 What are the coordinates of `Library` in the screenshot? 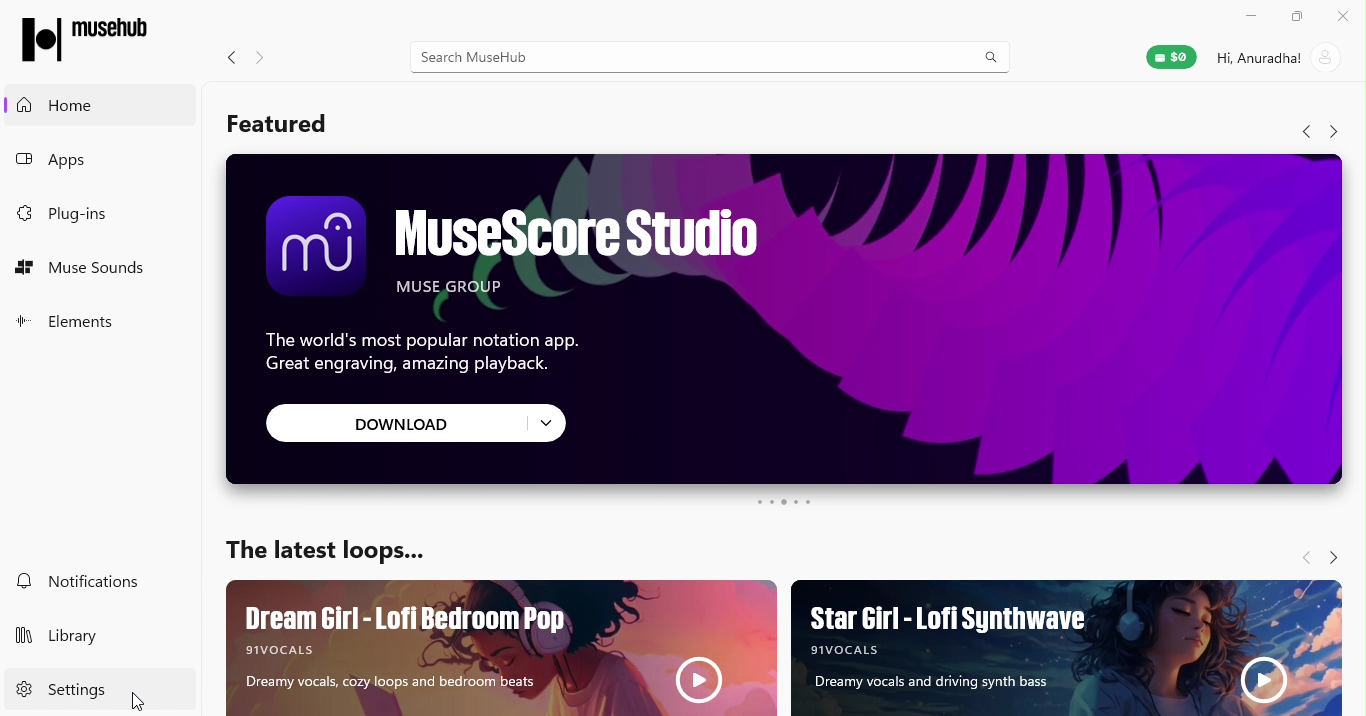 It's located at (66, 641).